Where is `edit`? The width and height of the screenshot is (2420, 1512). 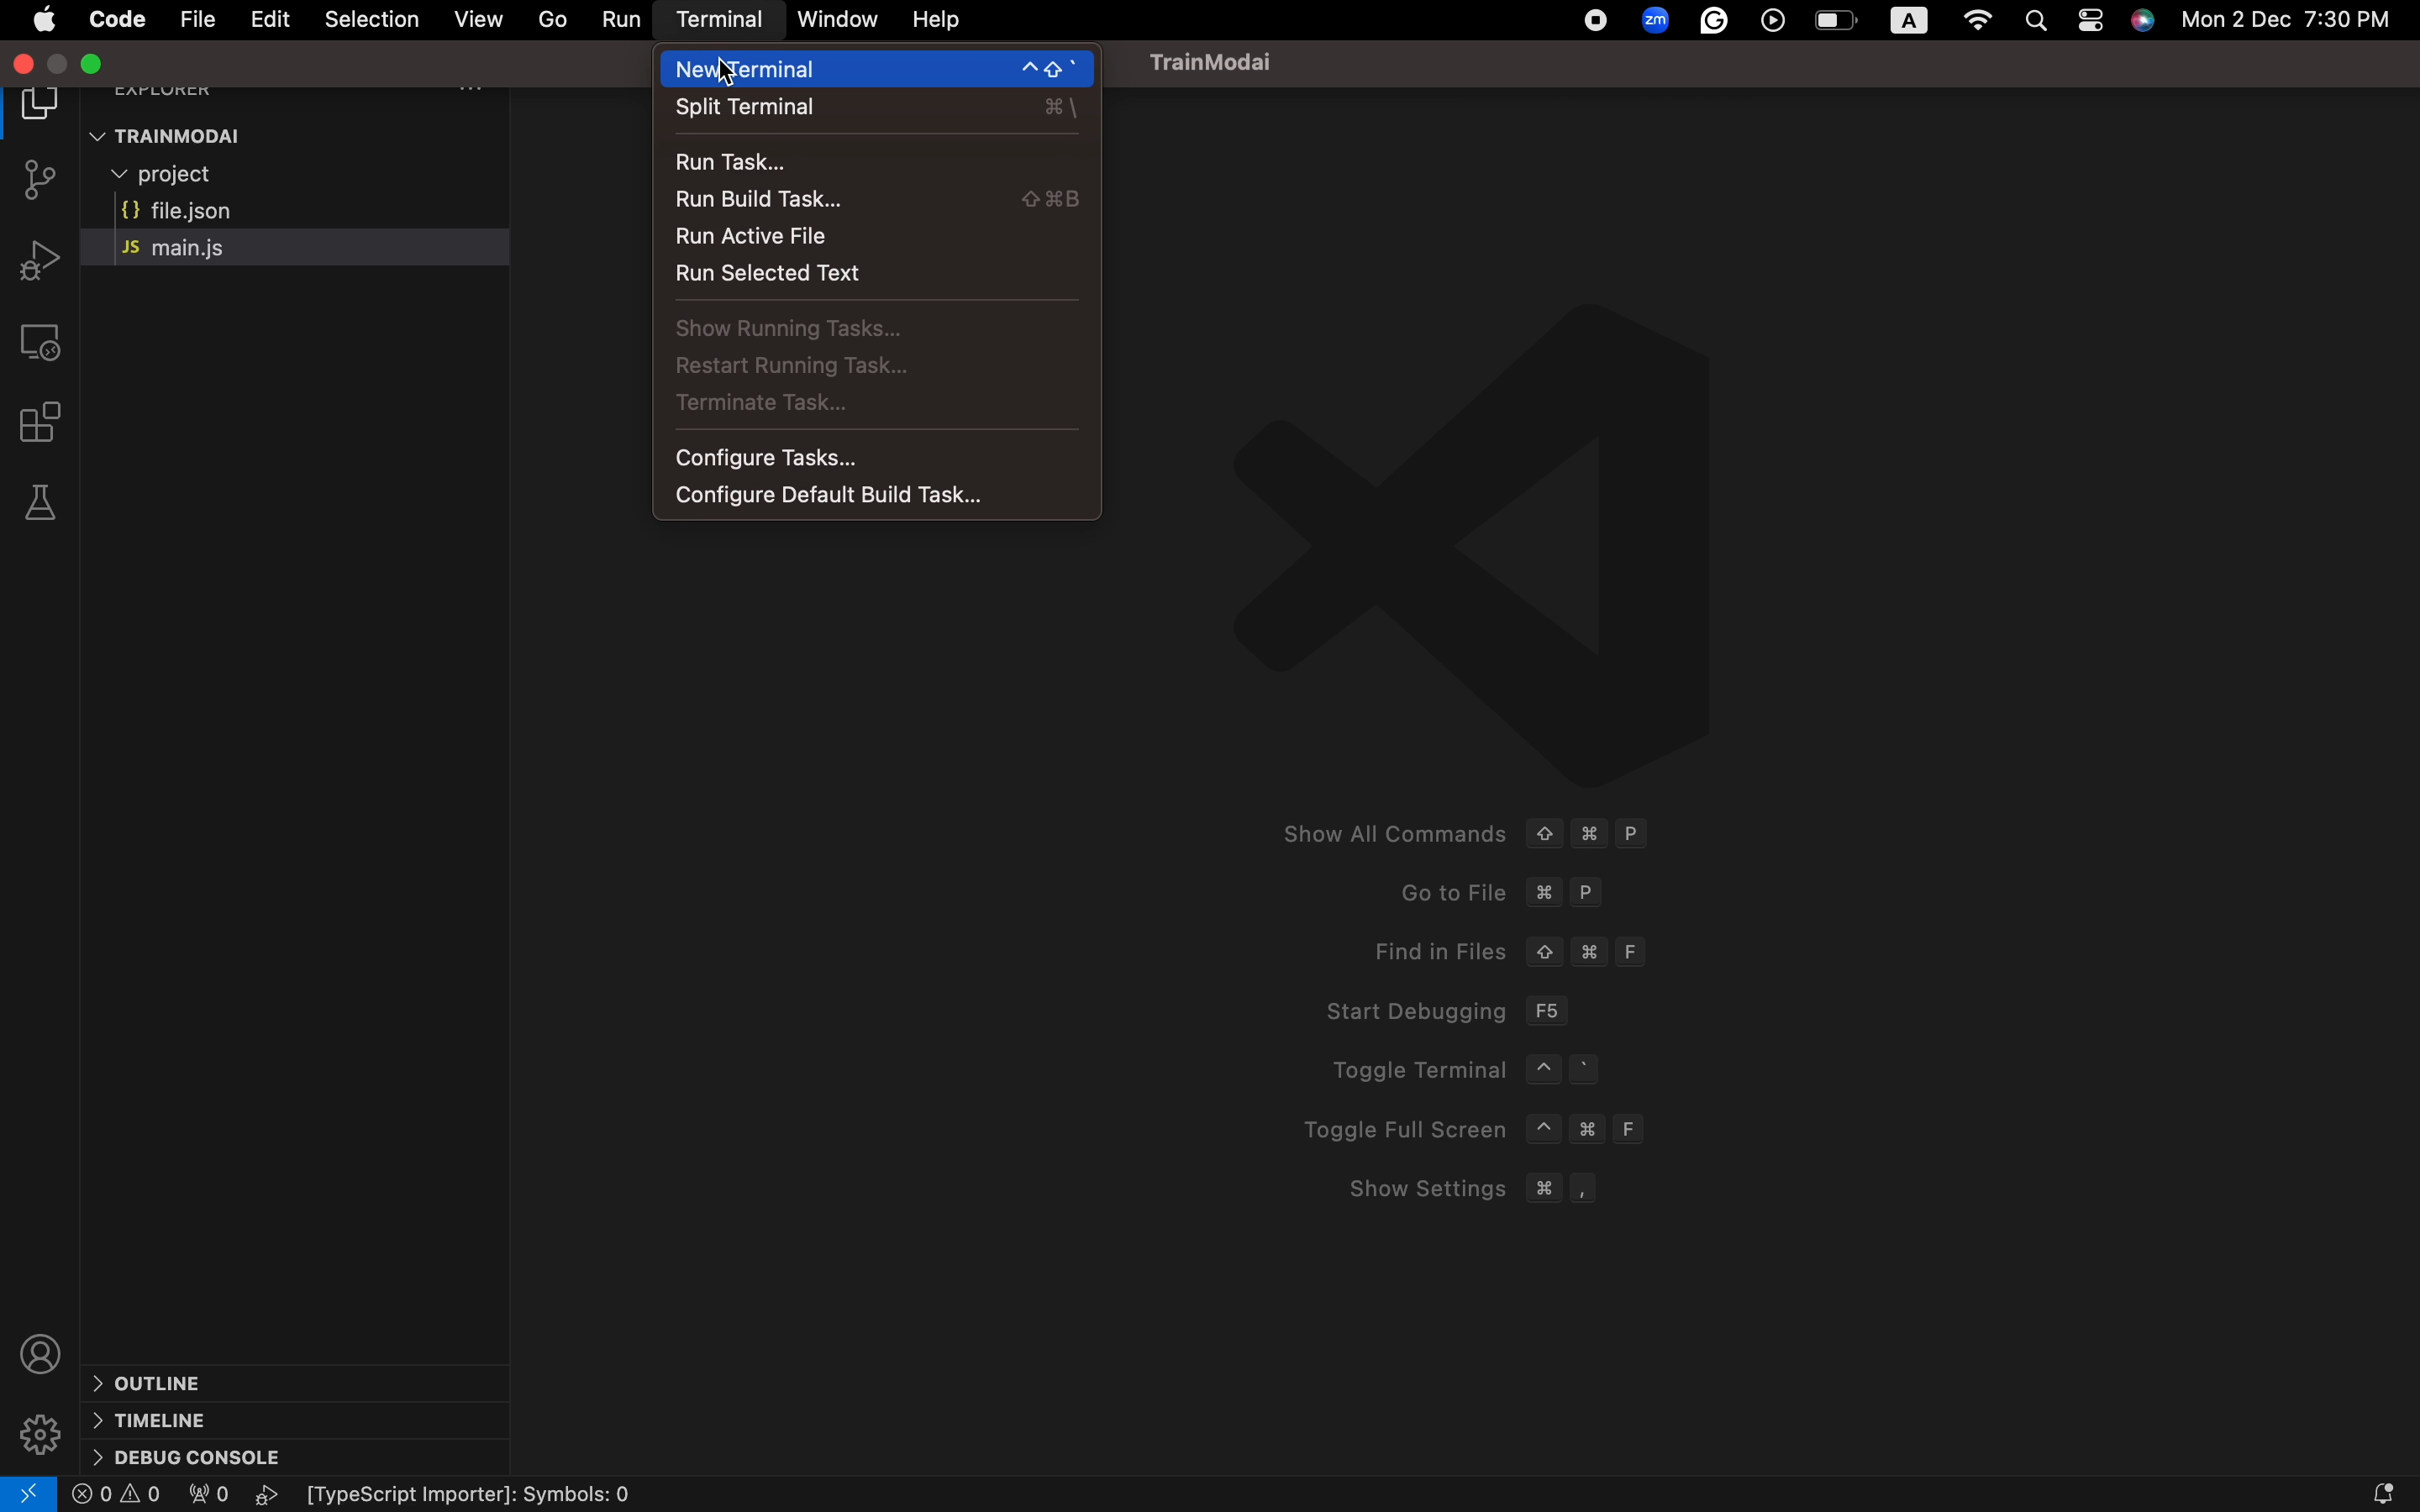 edit is located at coordinates (271, 19).